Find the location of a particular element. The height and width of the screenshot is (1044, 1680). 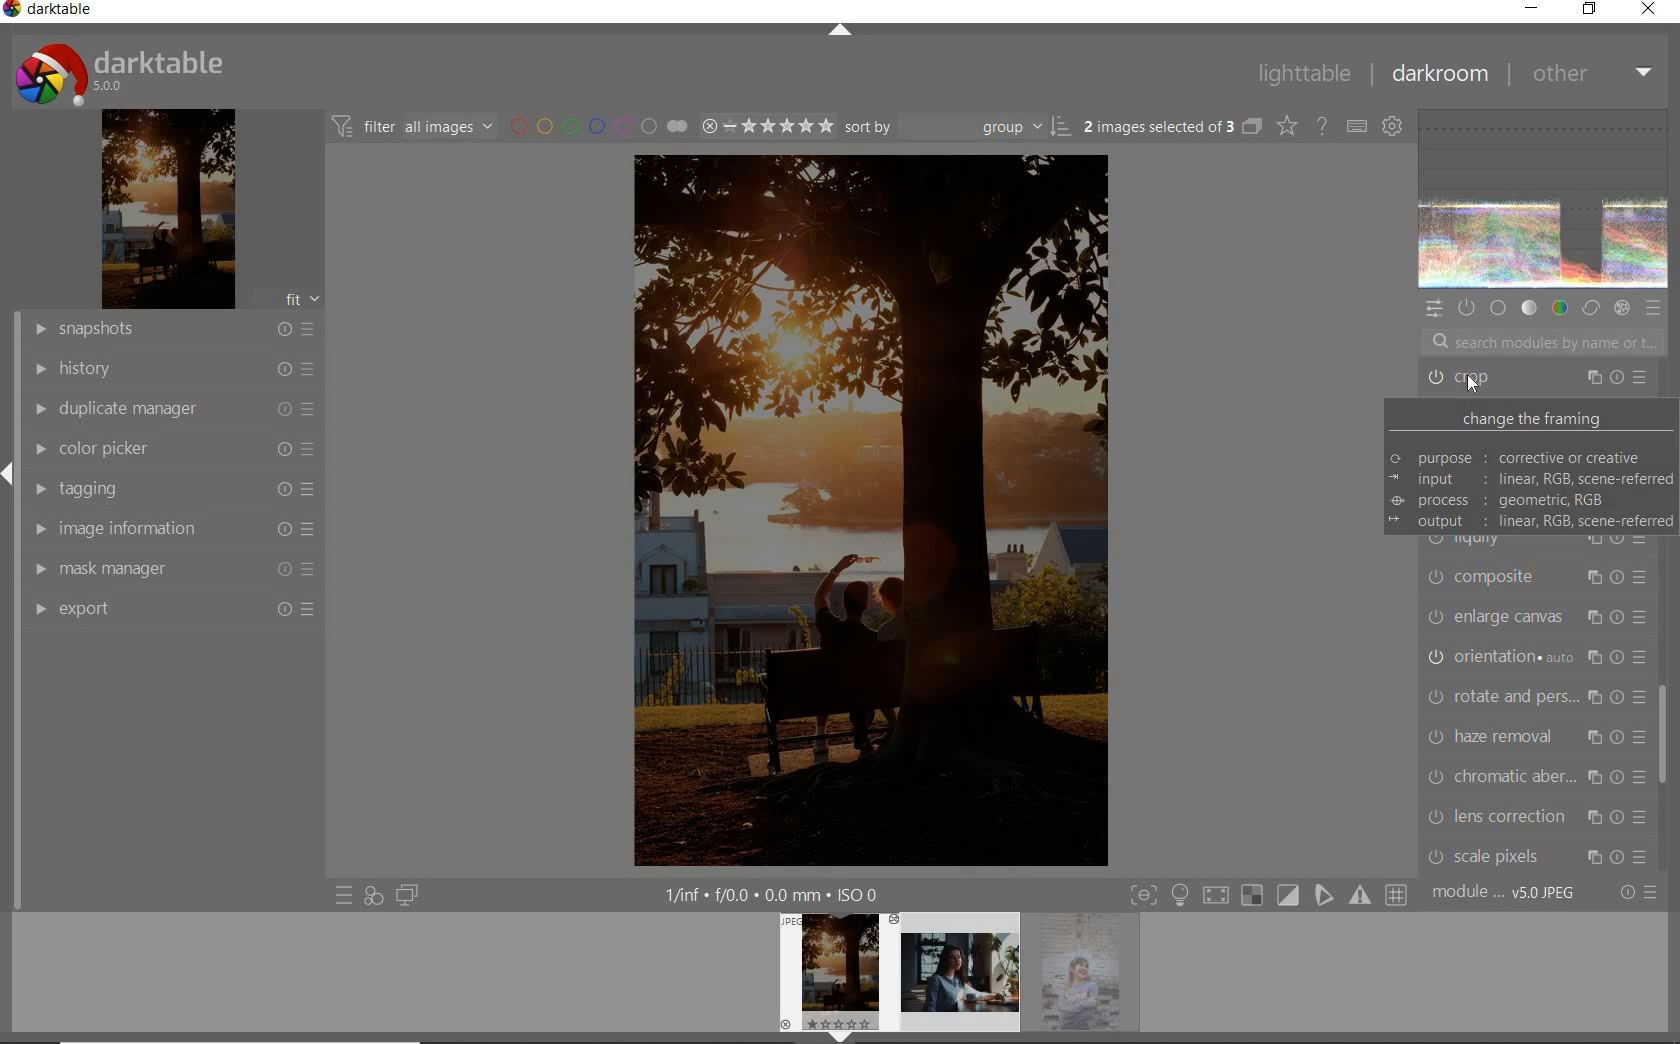

enable for online help is located at coordinates (1321, 125).